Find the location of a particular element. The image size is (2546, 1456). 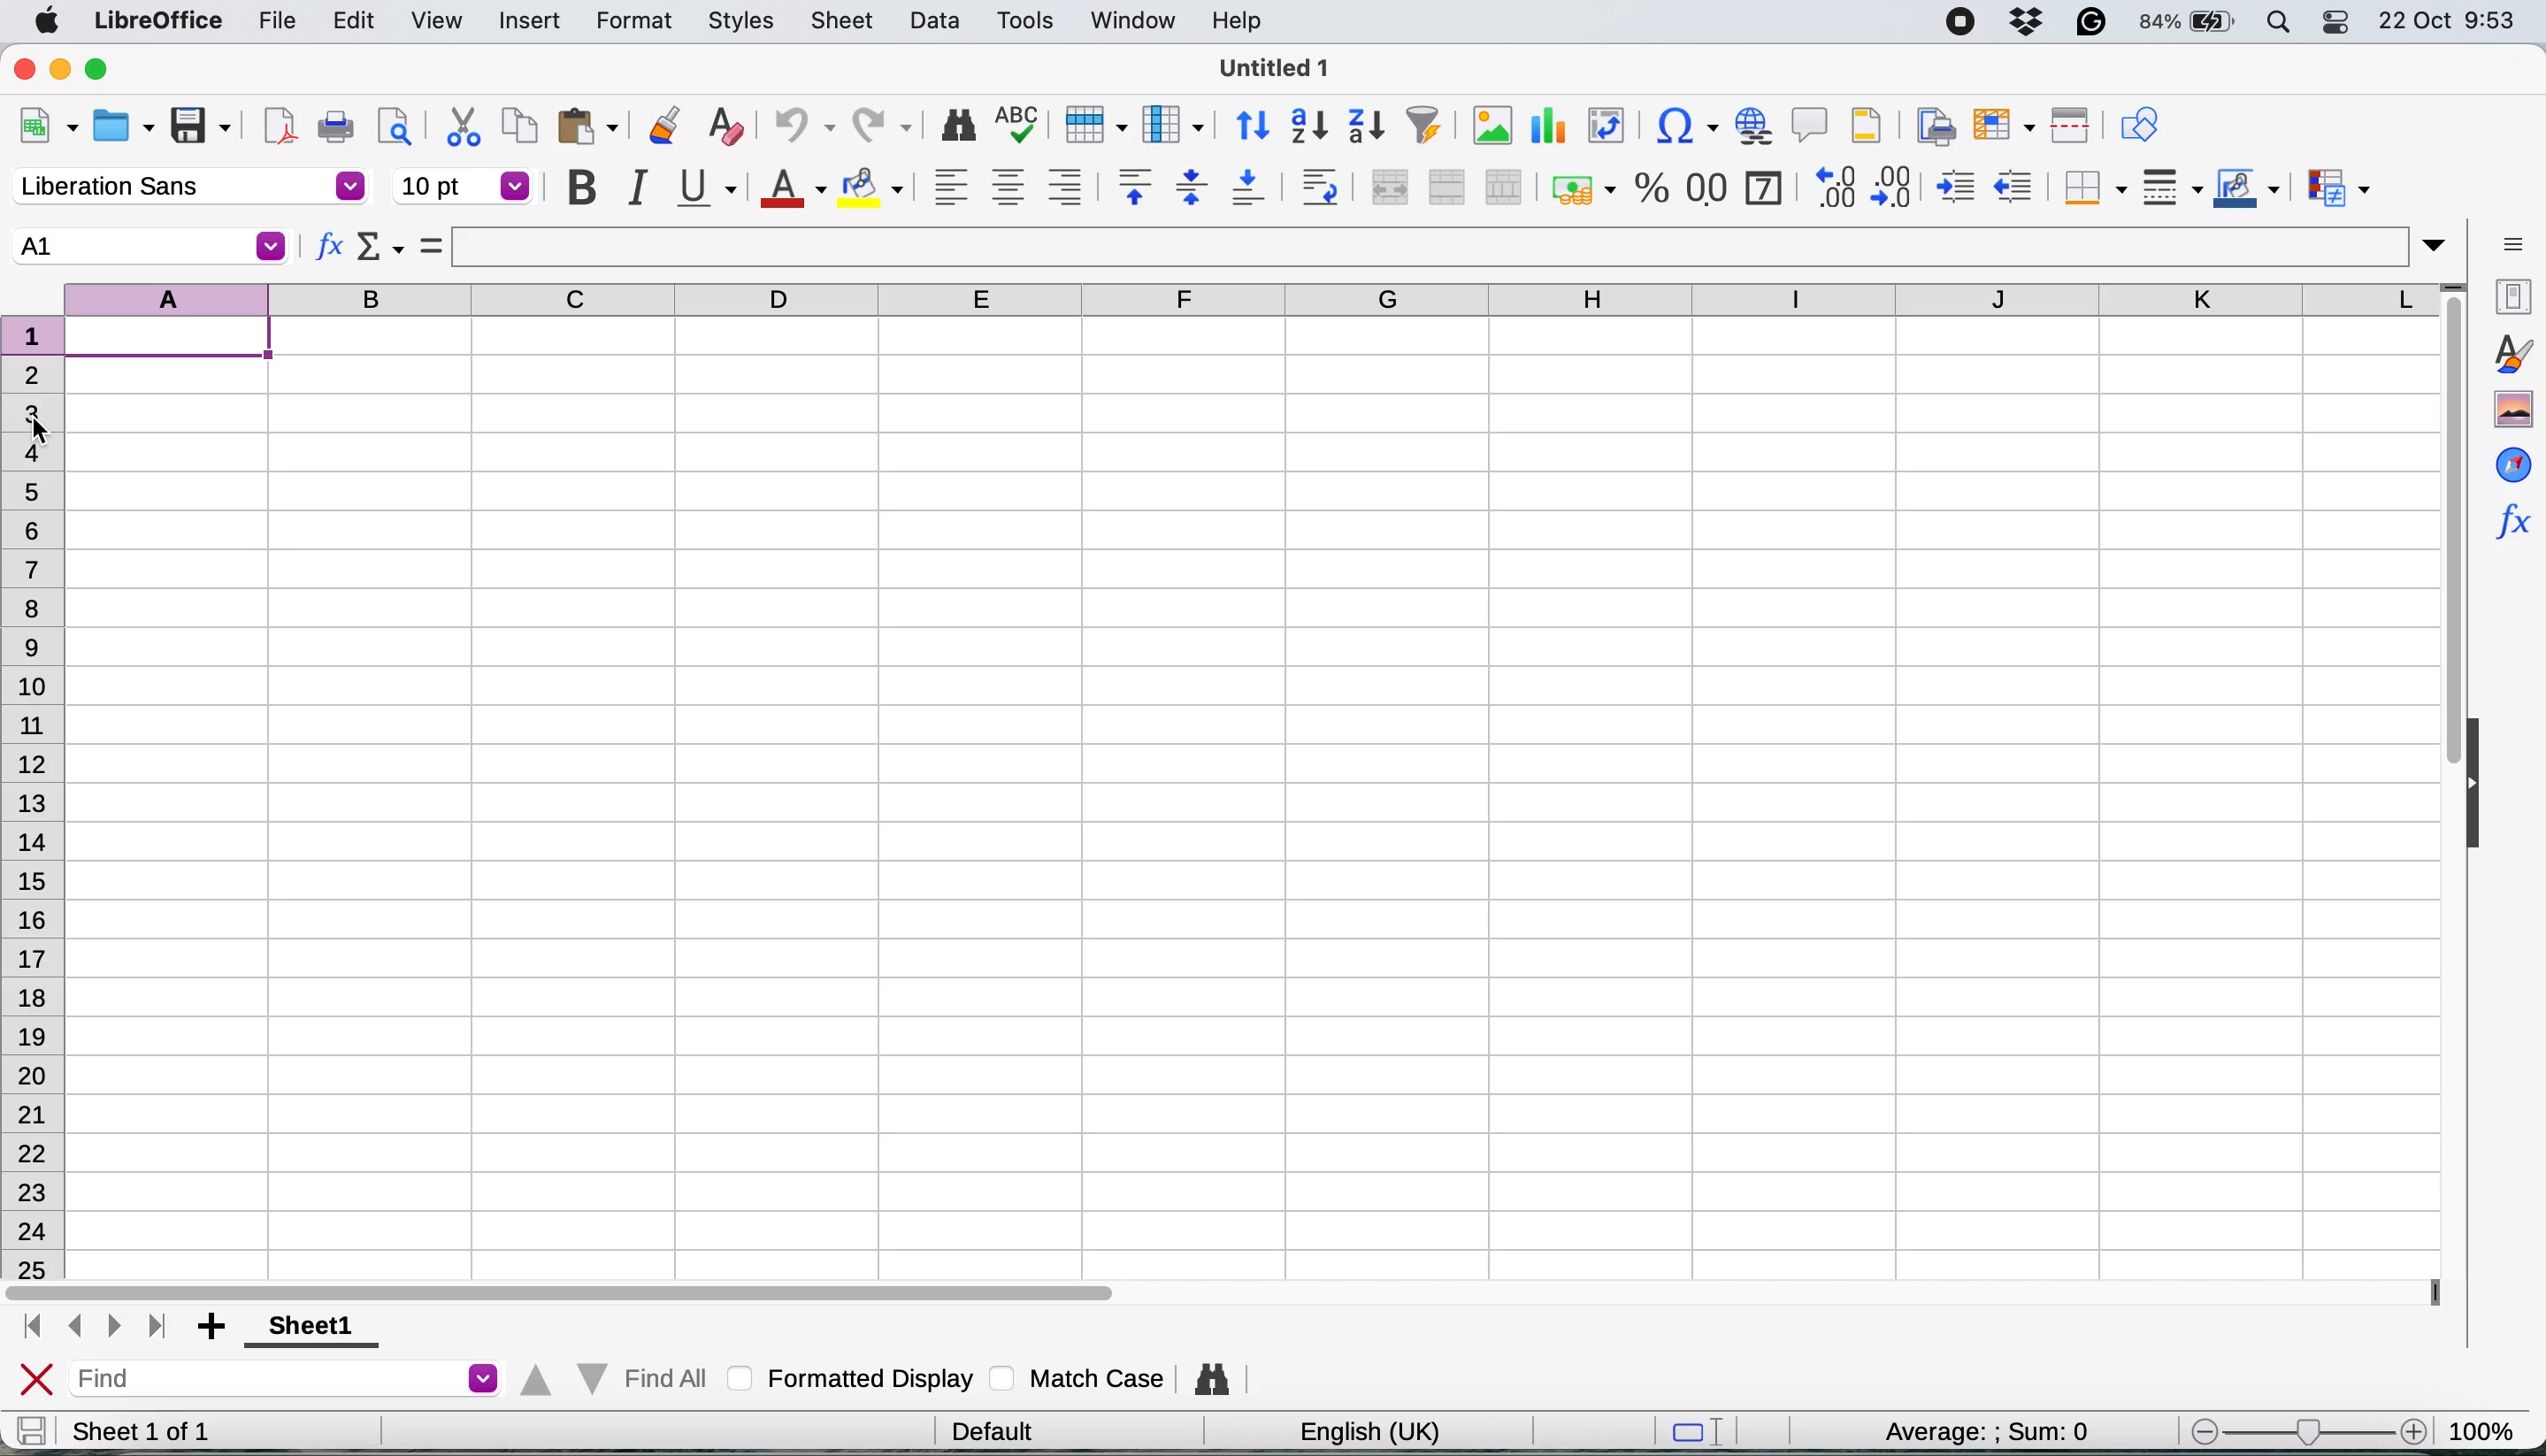

function wizard is located at coordinates (330, 250).